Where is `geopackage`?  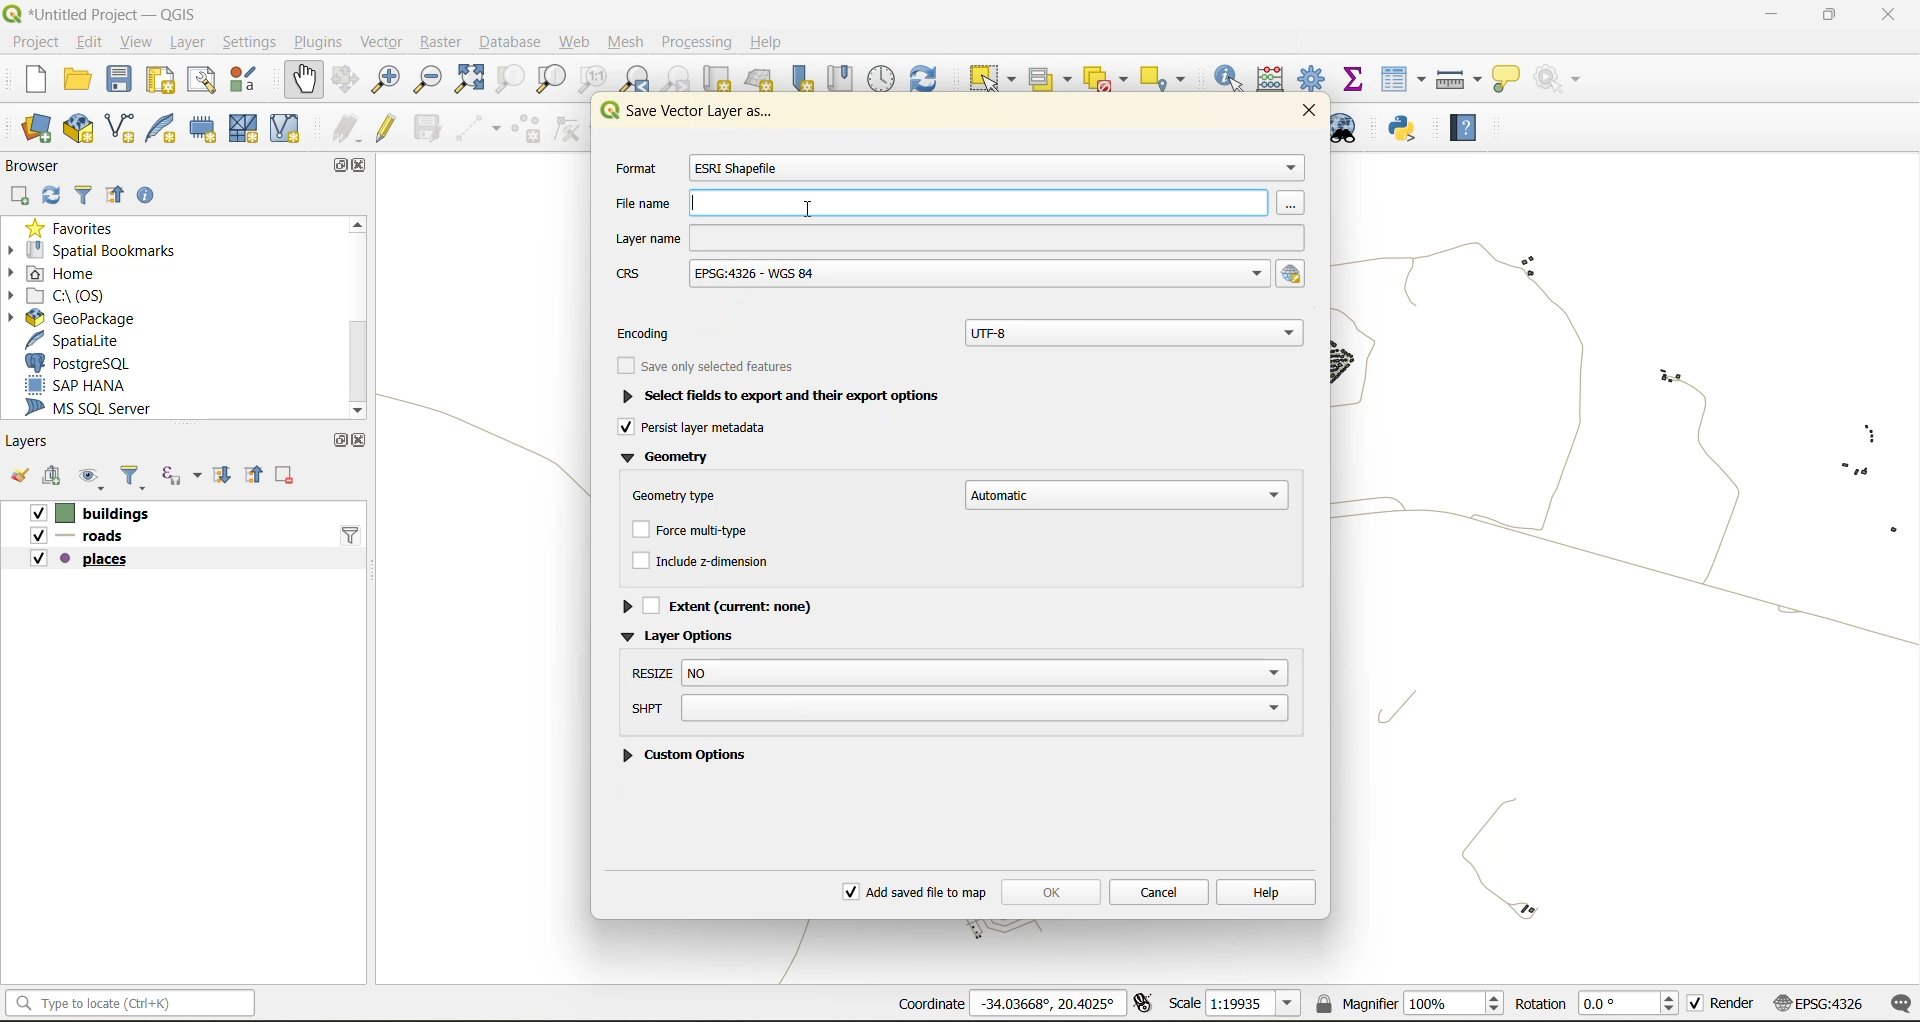
geopackage is located at coordinates (85, 320).